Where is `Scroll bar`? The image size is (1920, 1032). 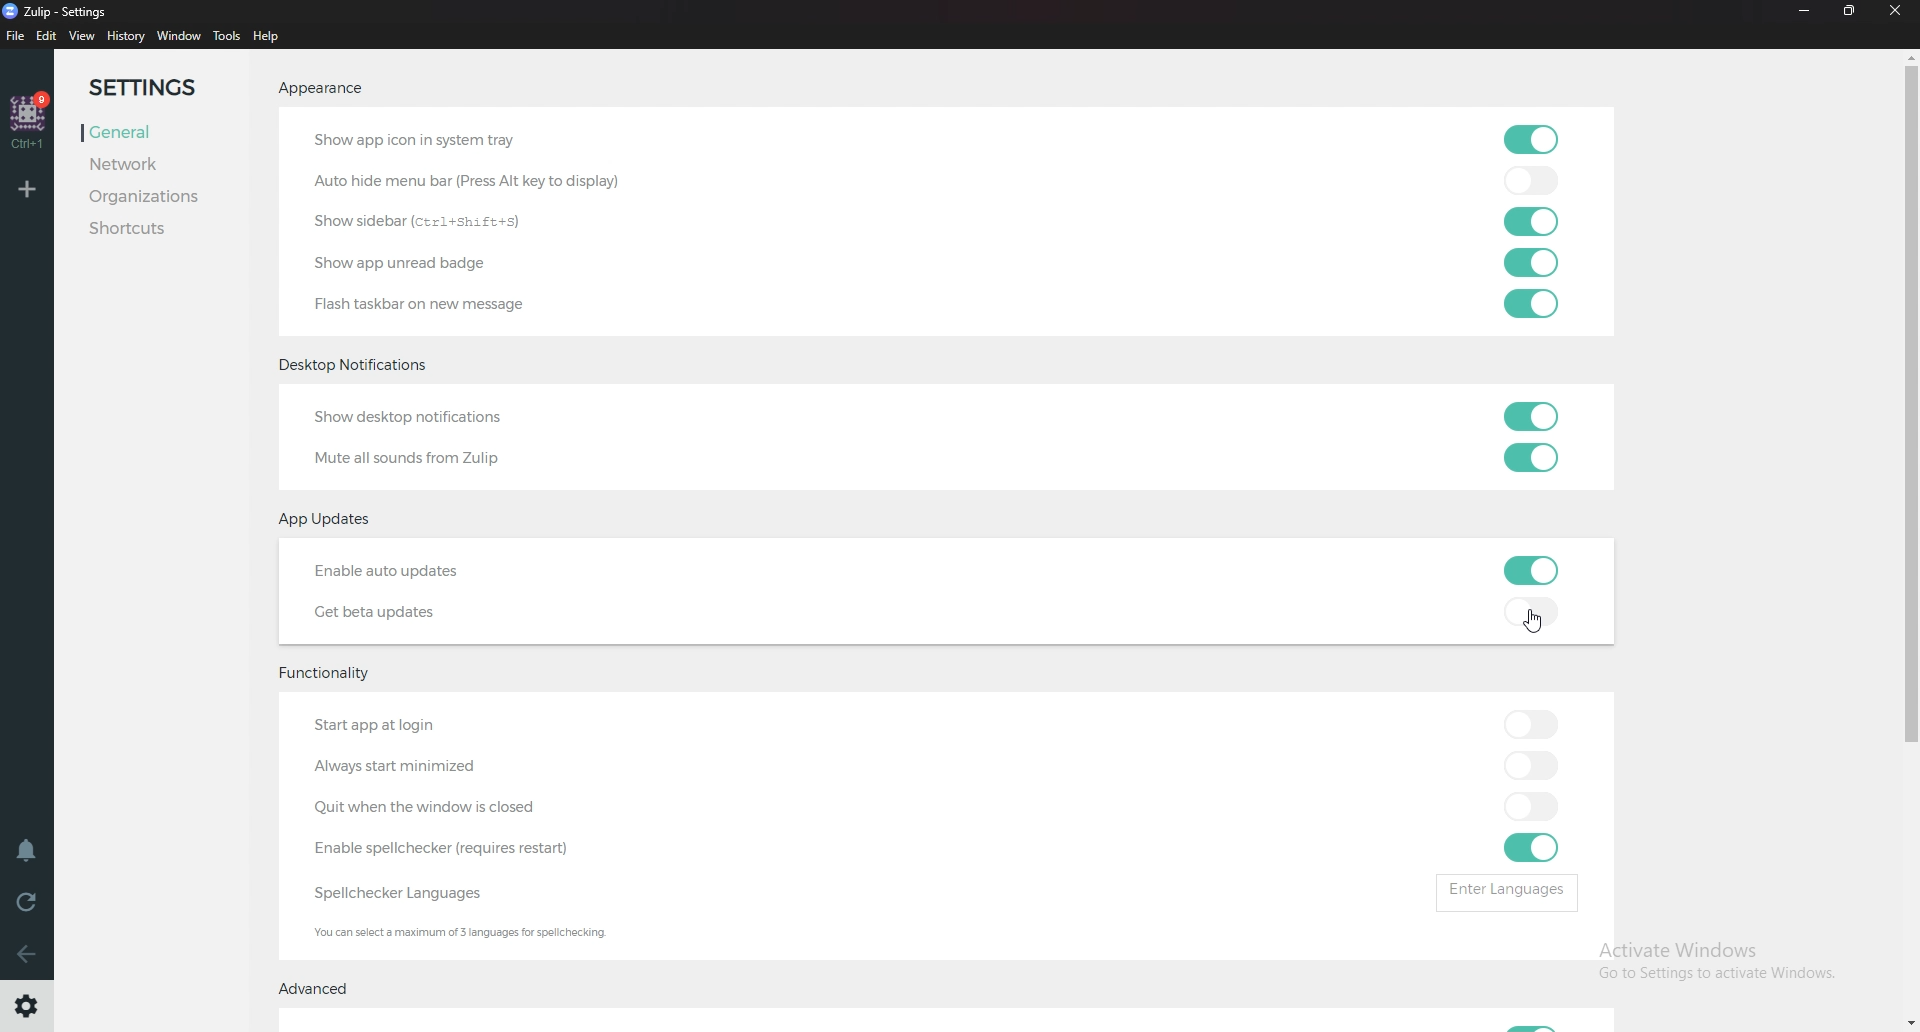
Scroll bar is located at coordinates (1908, 409).